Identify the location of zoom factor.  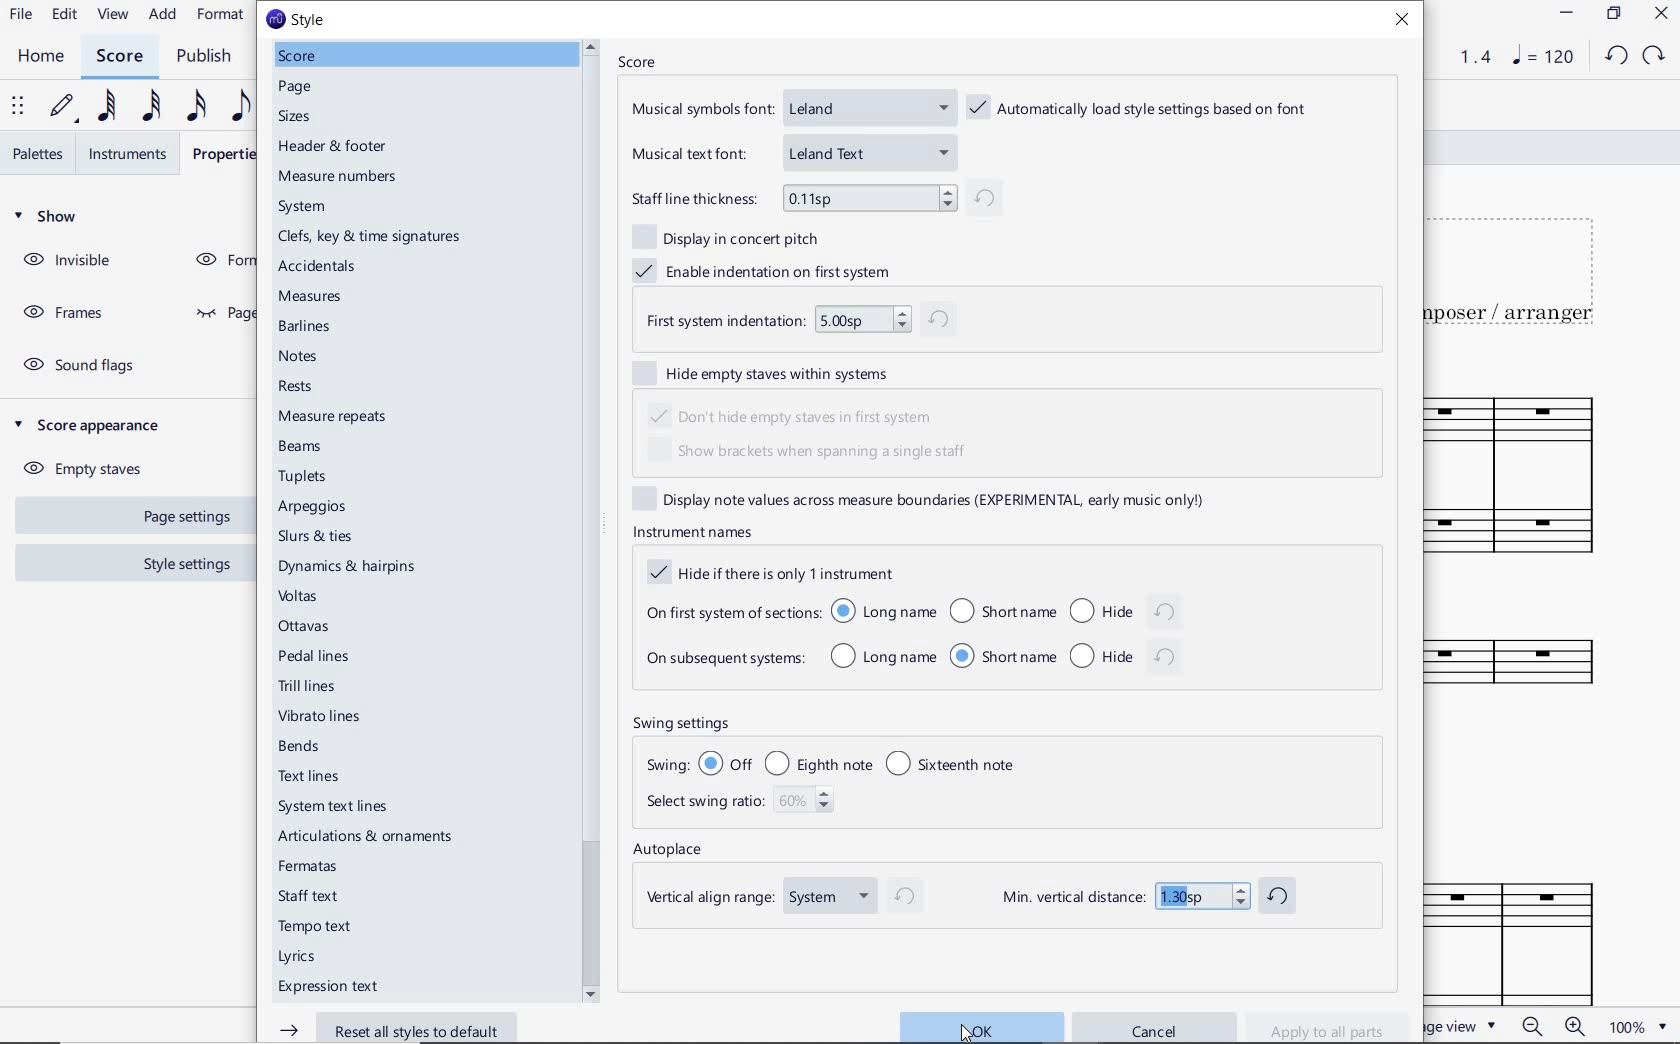
(1636, 1026).